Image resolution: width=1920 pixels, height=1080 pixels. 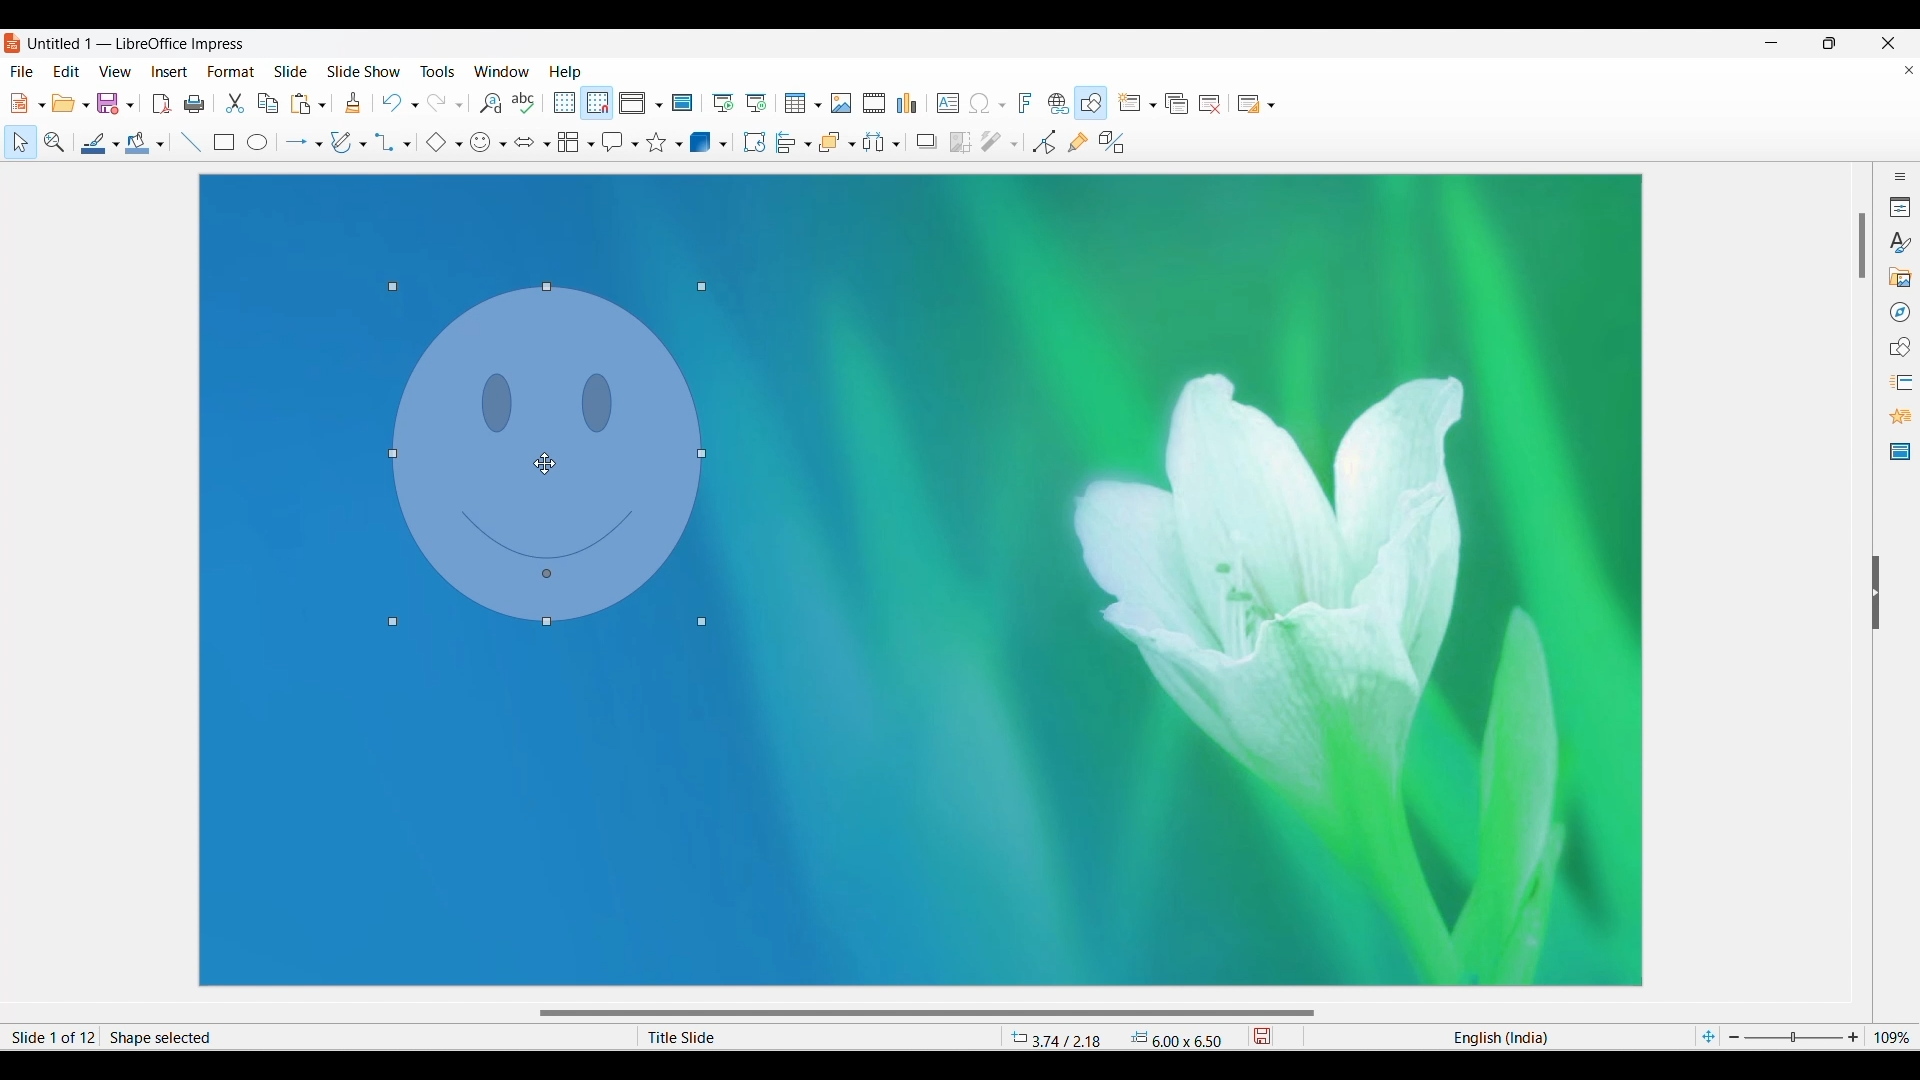 What do you see at coordinates (109, 103) in the screenshot?
I see `Save` at bounding box center [109, 103].